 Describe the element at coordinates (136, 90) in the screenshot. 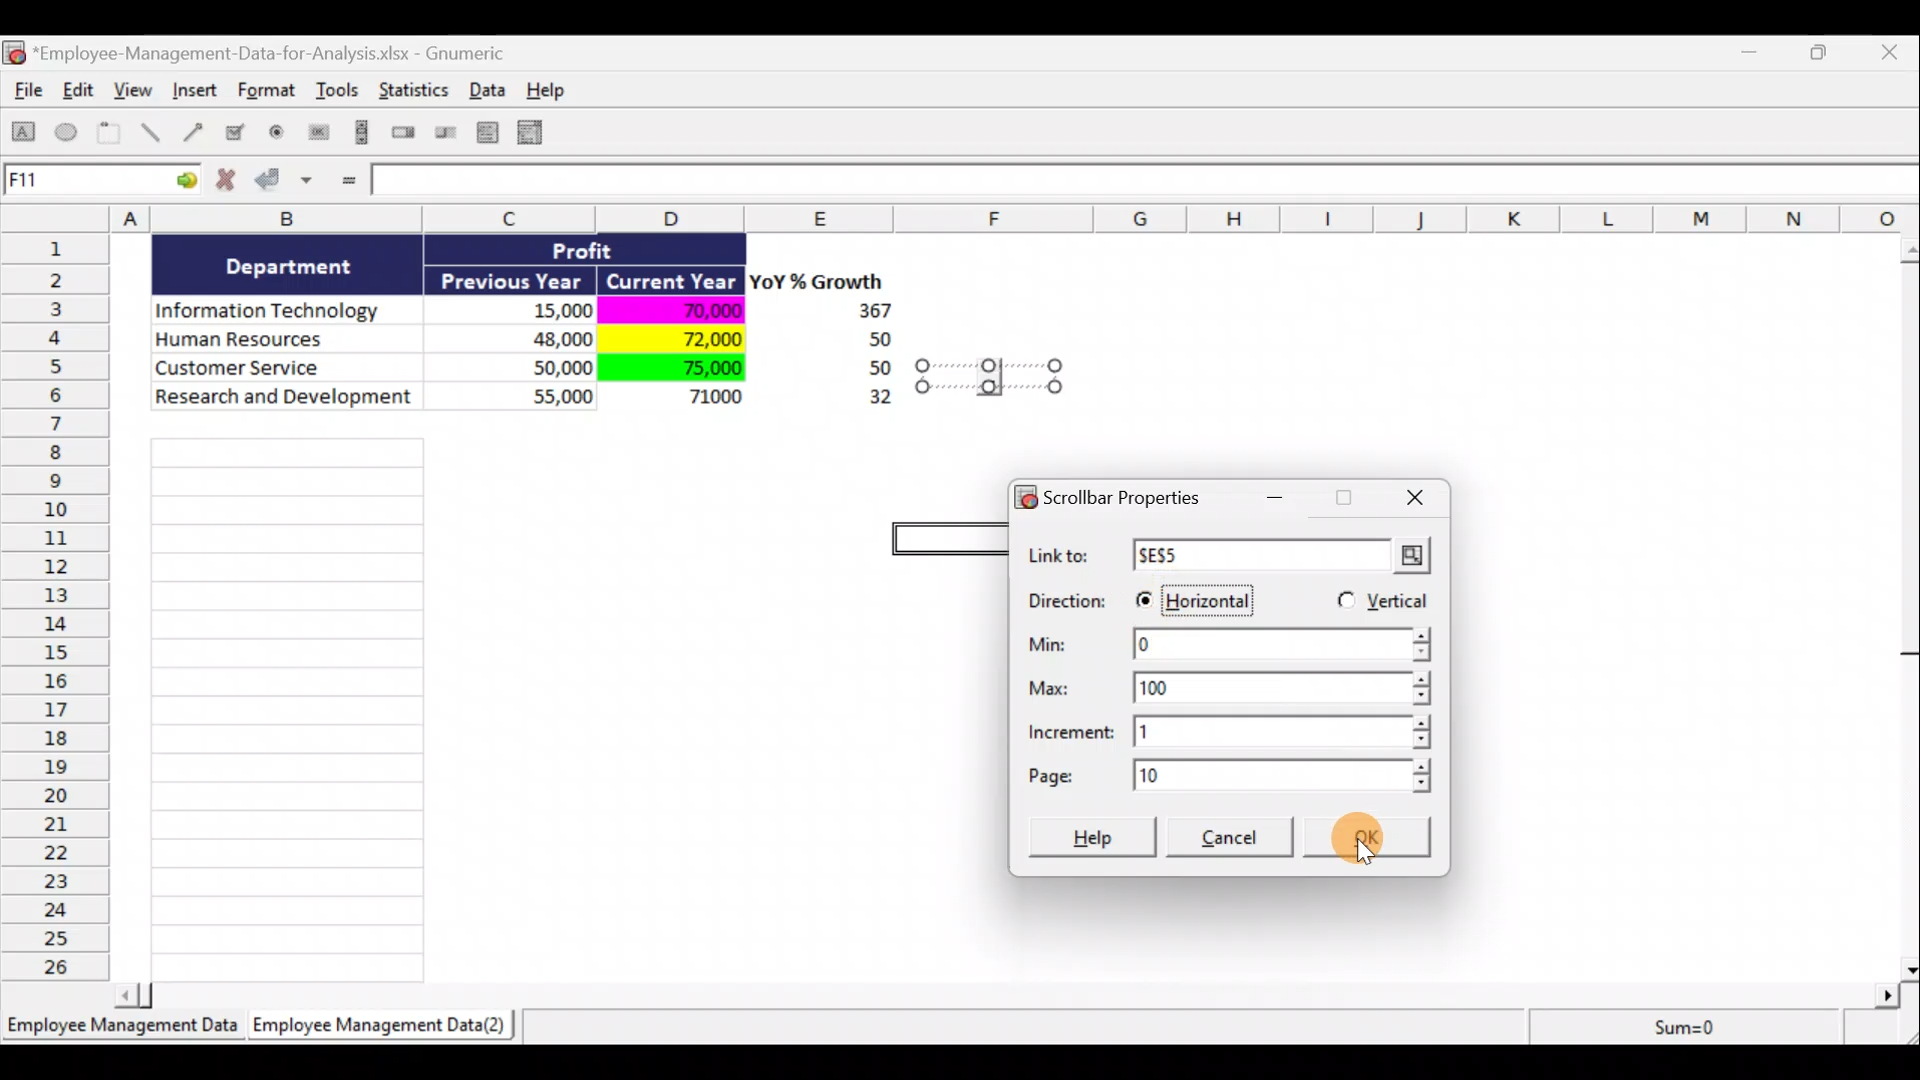

I see `View` at that location.